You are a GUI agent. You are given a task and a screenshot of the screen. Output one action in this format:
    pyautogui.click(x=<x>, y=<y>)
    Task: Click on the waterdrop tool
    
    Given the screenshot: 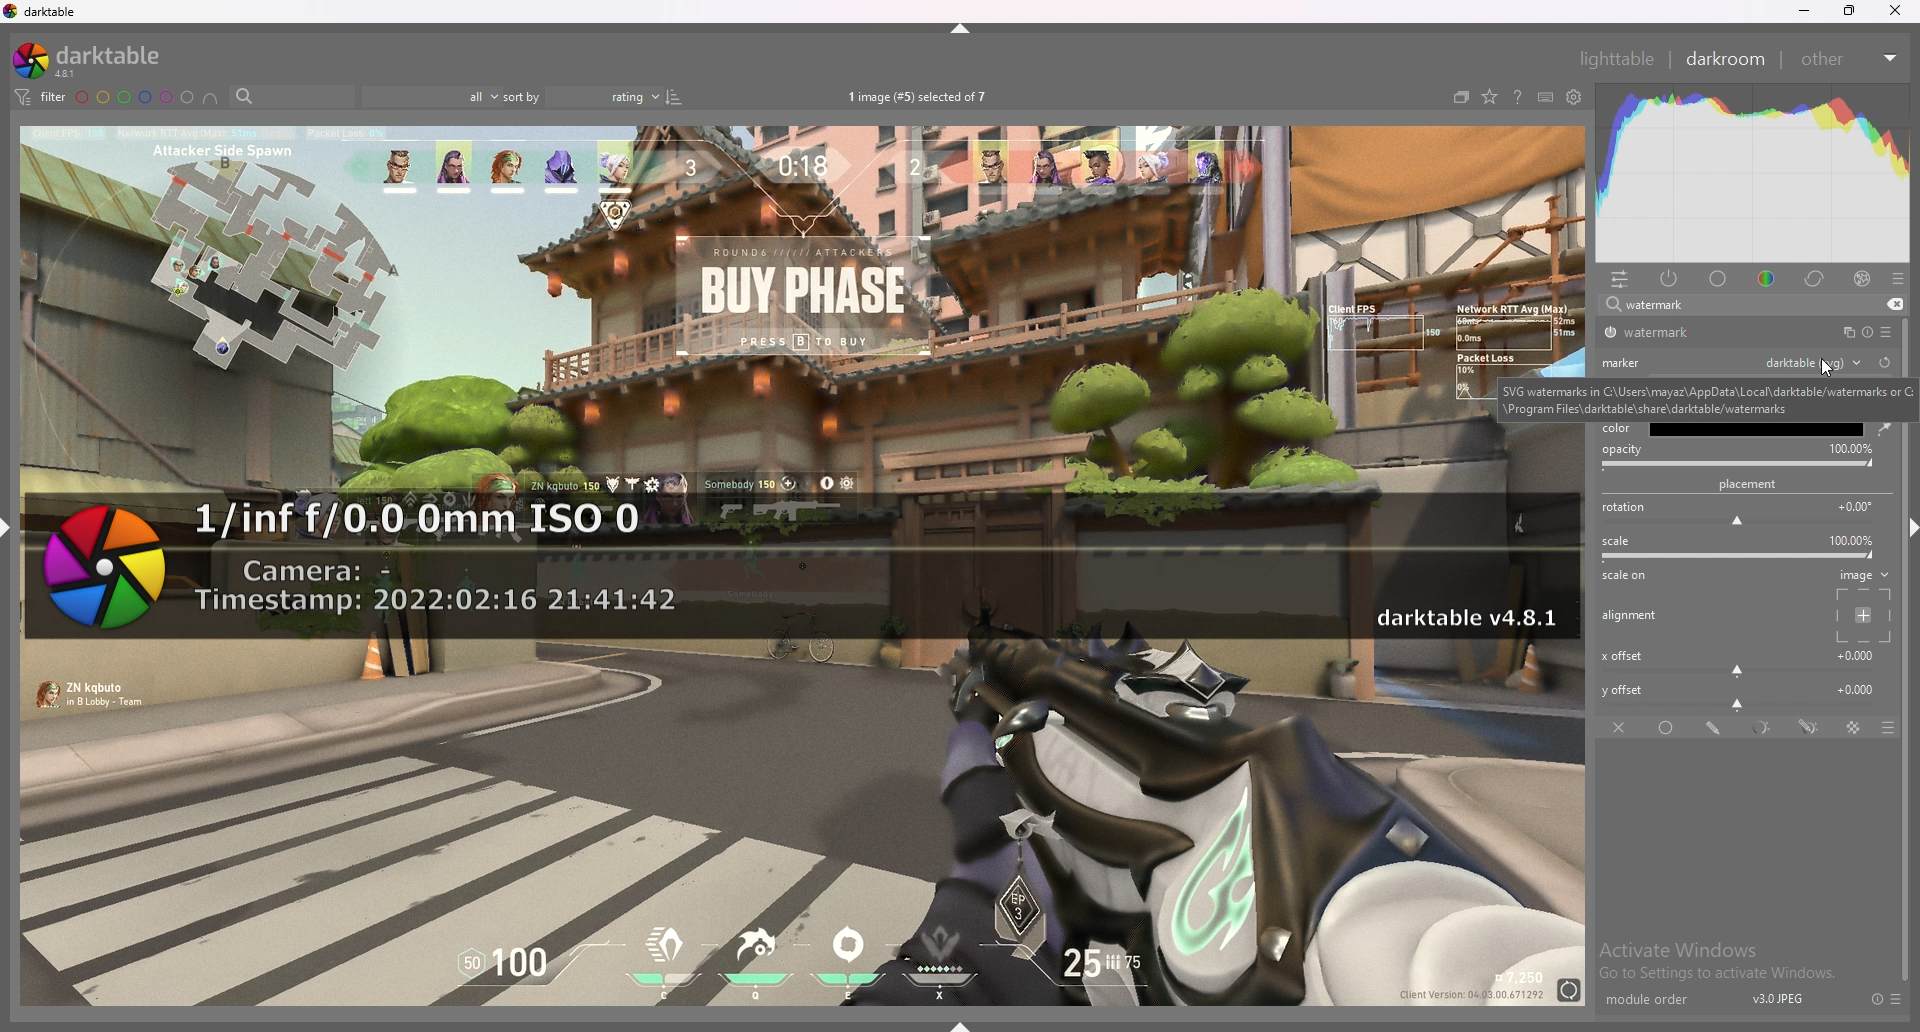 What is the action you would take?
    pyautogui.click(x=1879, y=428)
    